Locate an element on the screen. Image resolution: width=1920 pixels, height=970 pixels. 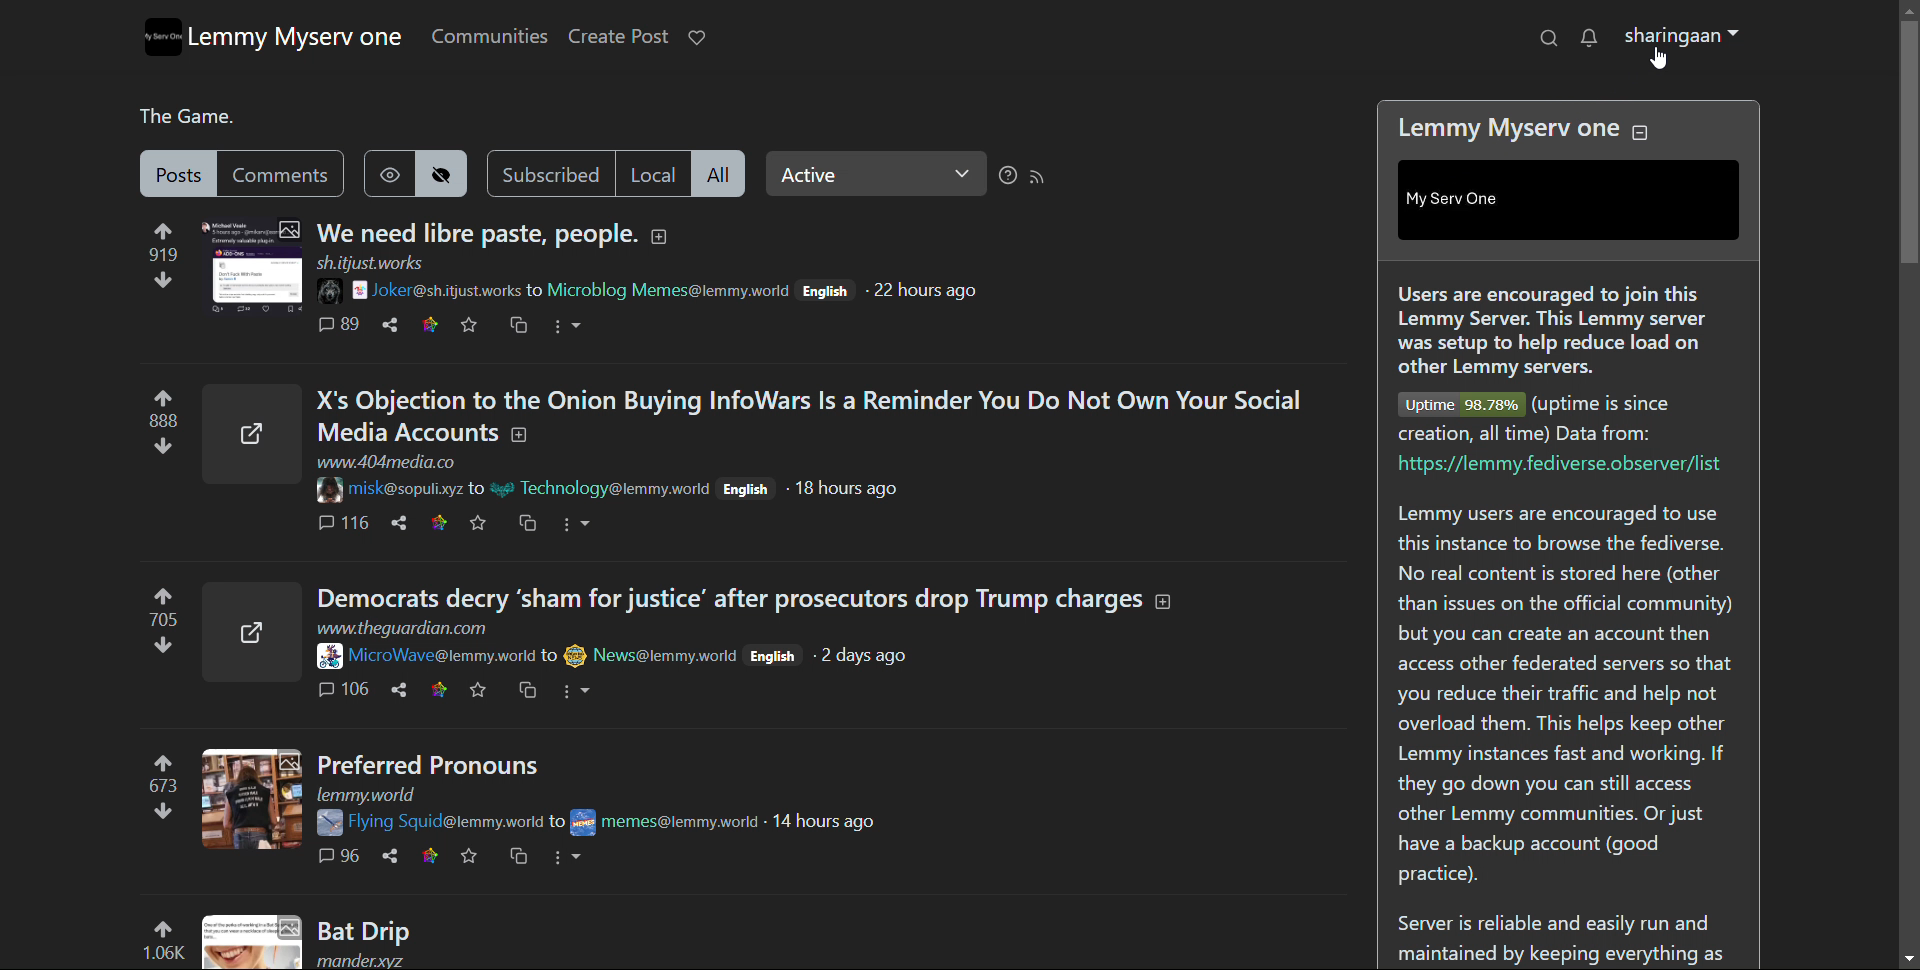
favorites is located at coordinates (477, 854).